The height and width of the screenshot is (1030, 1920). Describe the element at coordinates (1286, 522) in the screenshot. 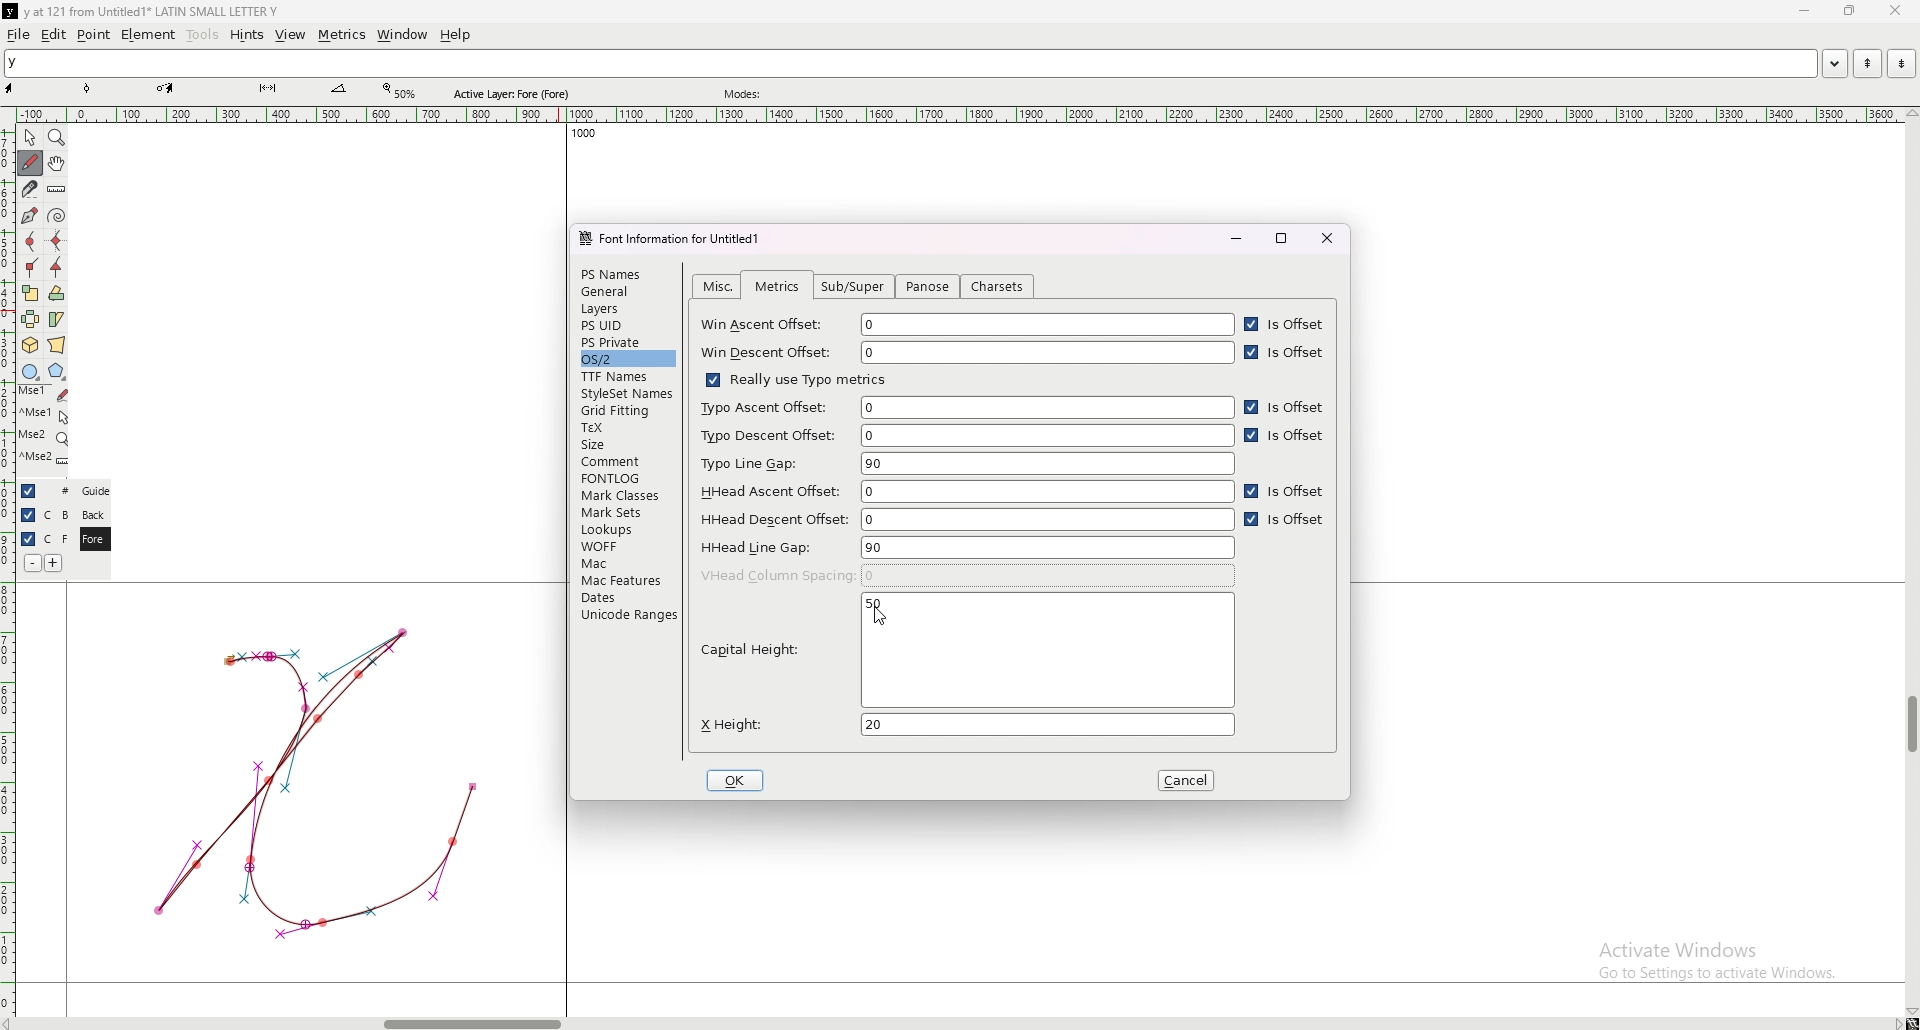

I see `is offset` at that location.